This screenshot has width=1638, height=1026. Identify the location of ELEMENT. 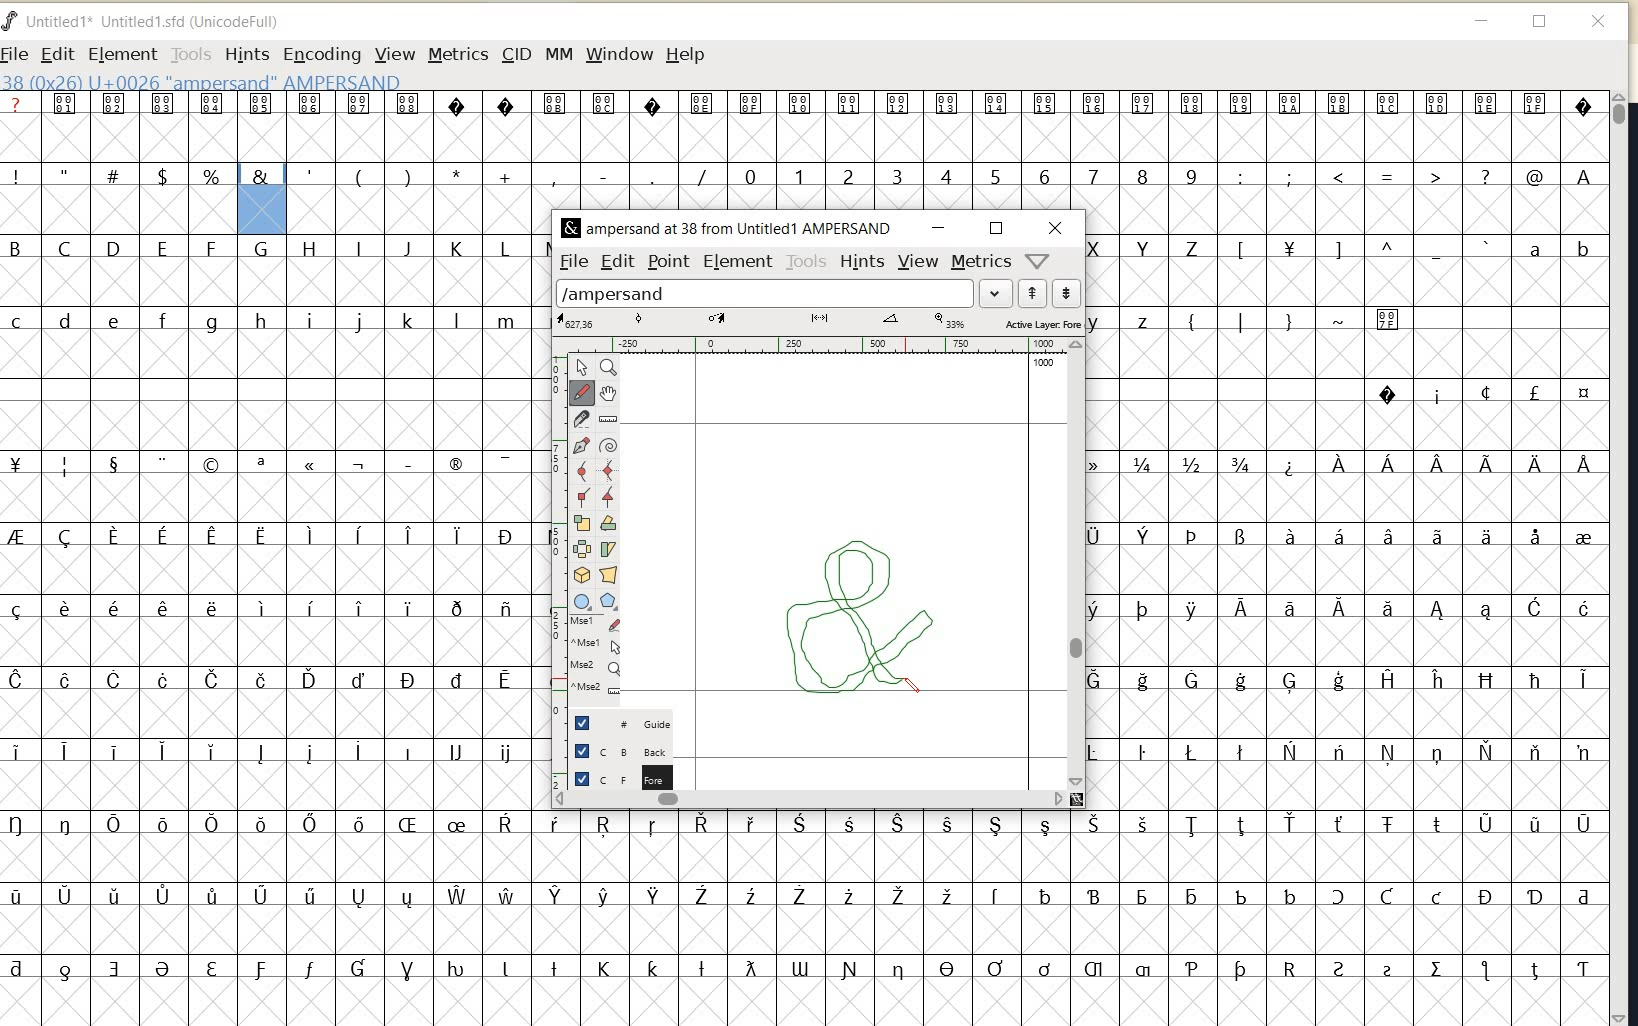
(119, 54).